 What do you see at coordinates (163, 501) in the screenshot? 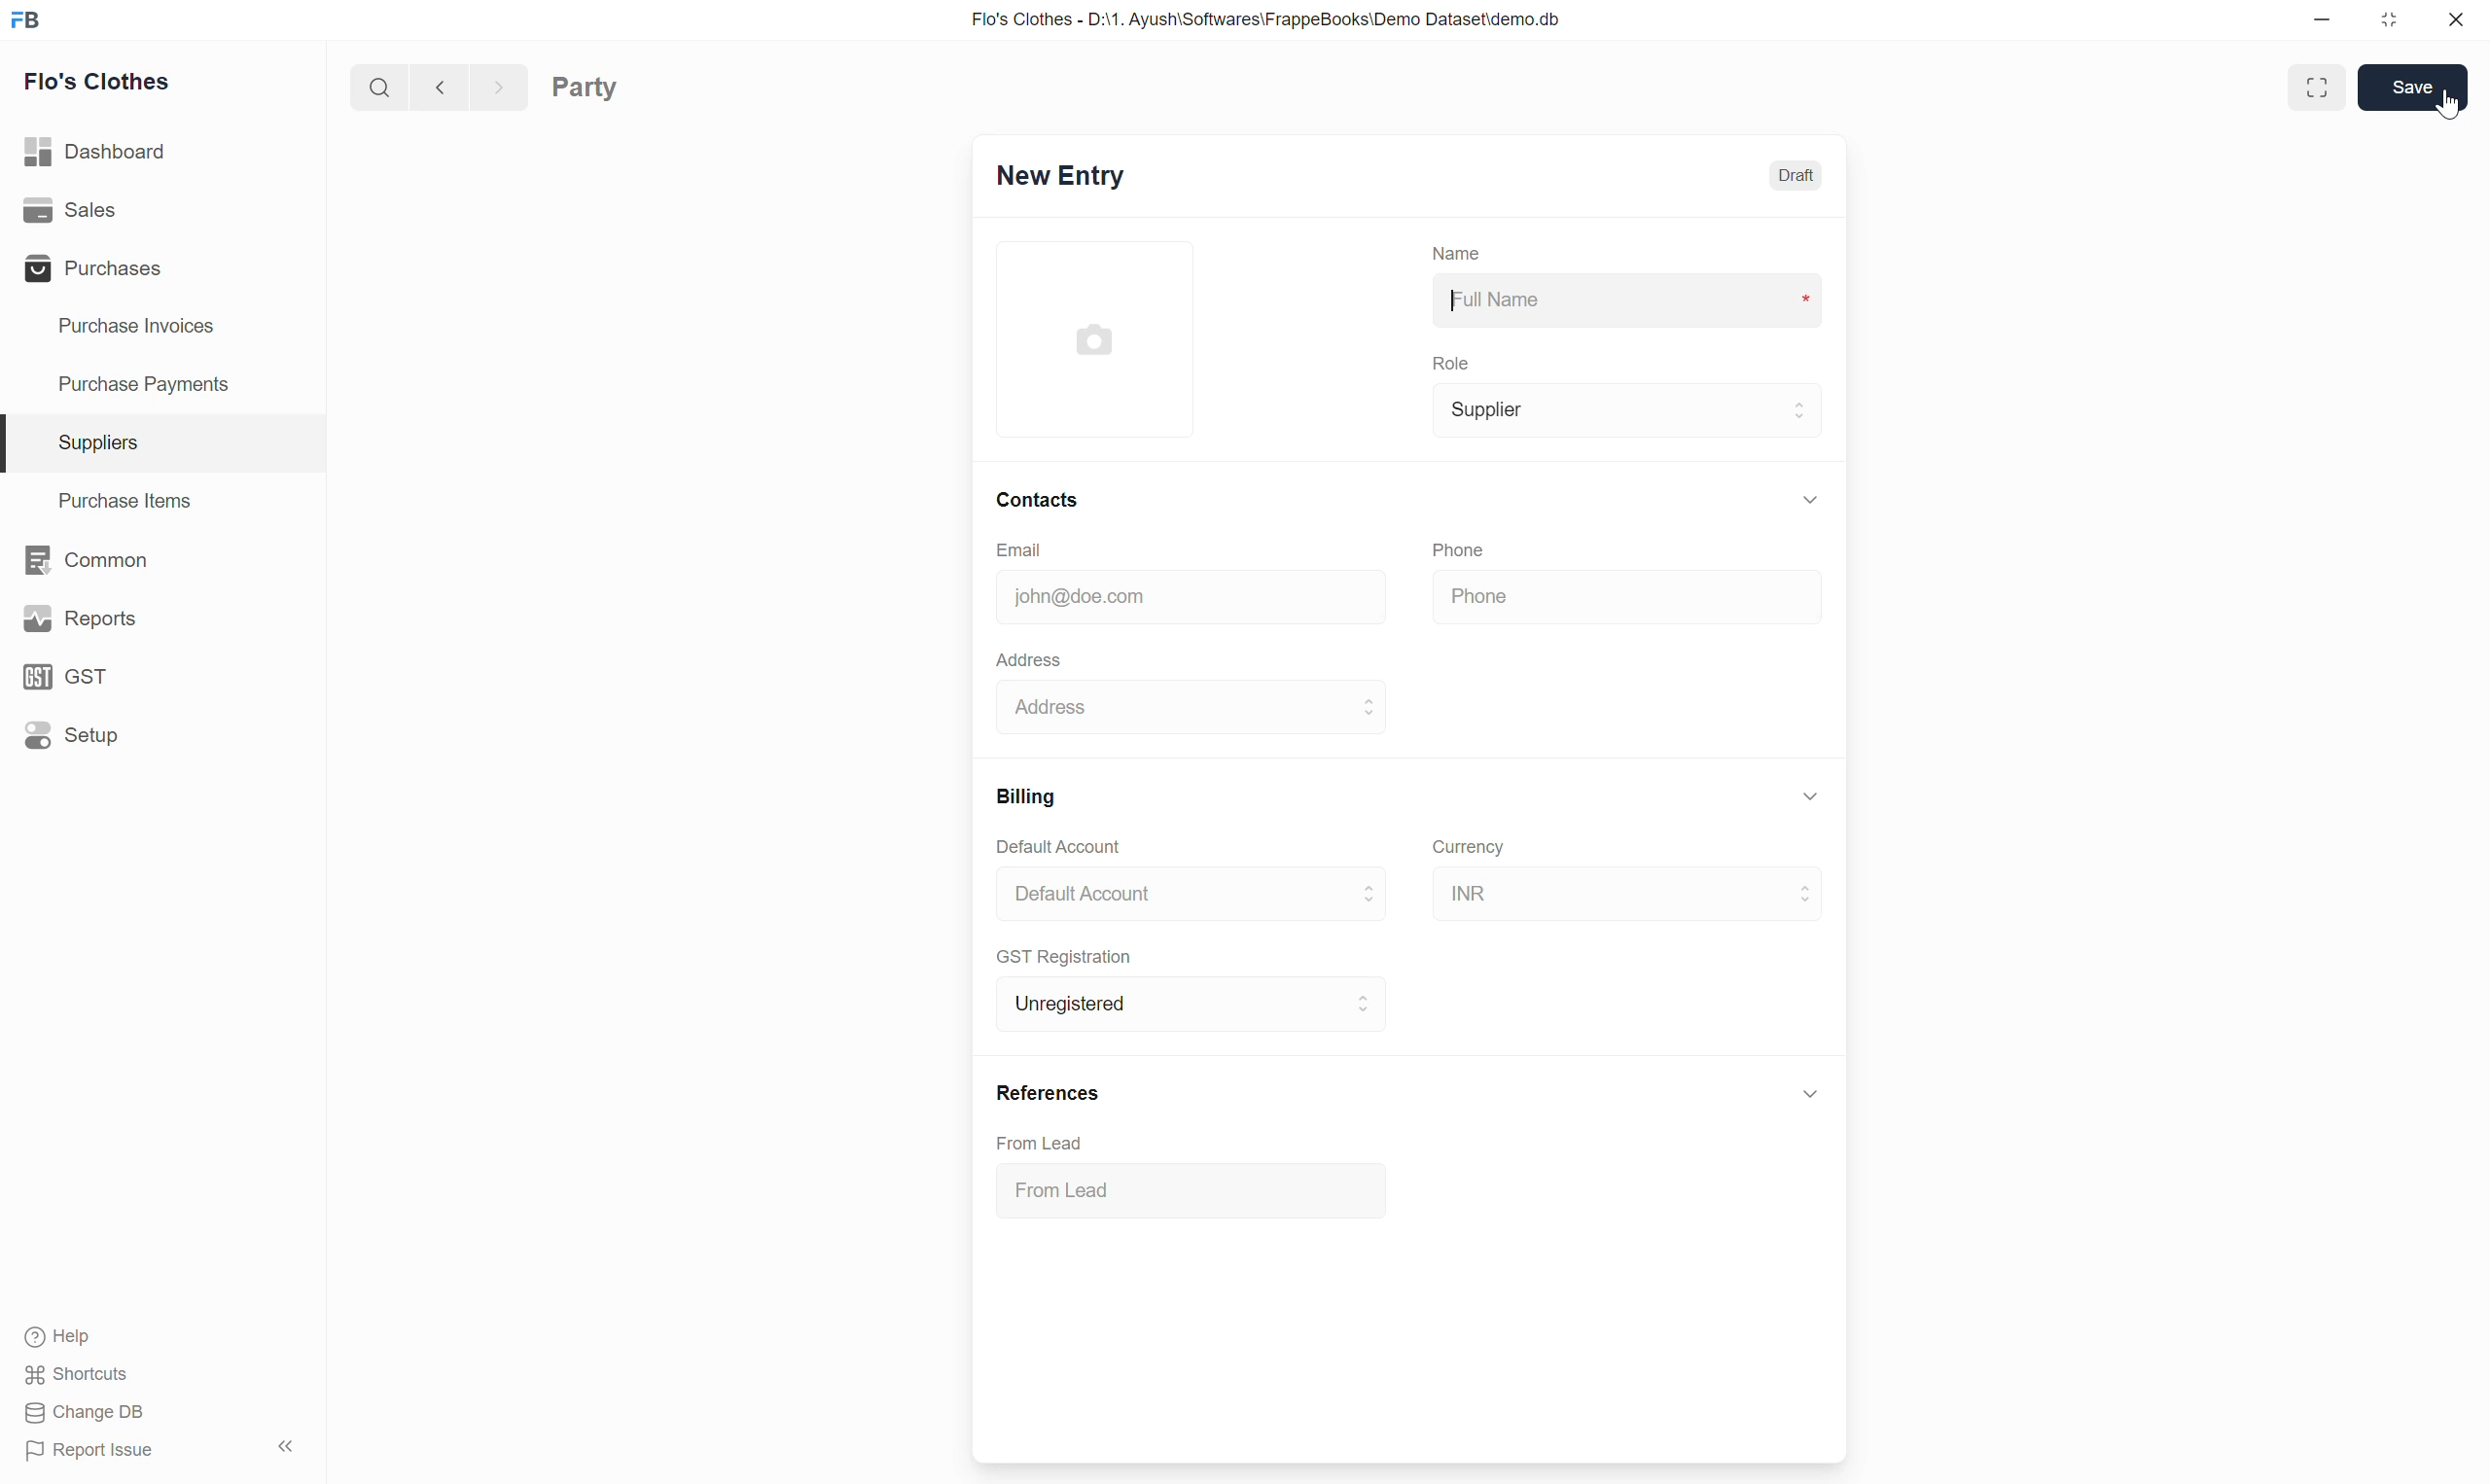
I see `Purchase Items` at bounding box center [163, 501].